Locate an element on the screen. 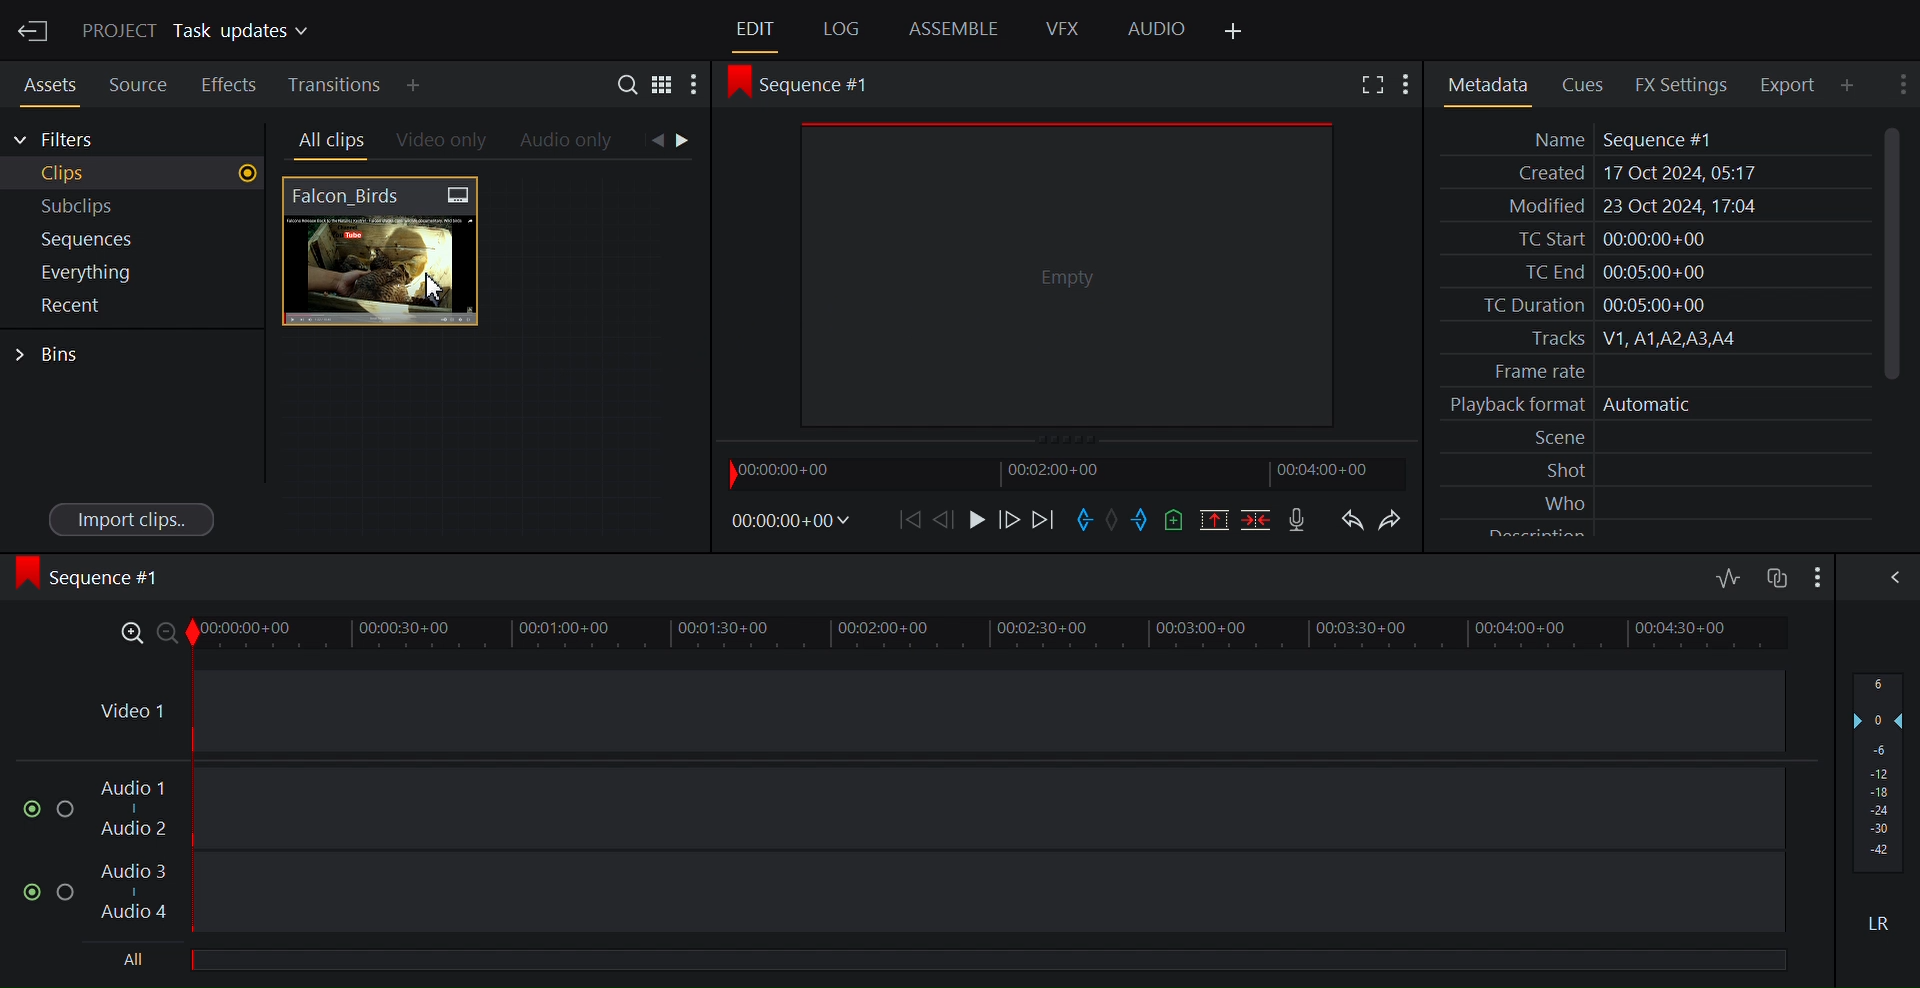 This screenshot has width=1920, height=988. Mark out is located at coordinates (1145, 519).